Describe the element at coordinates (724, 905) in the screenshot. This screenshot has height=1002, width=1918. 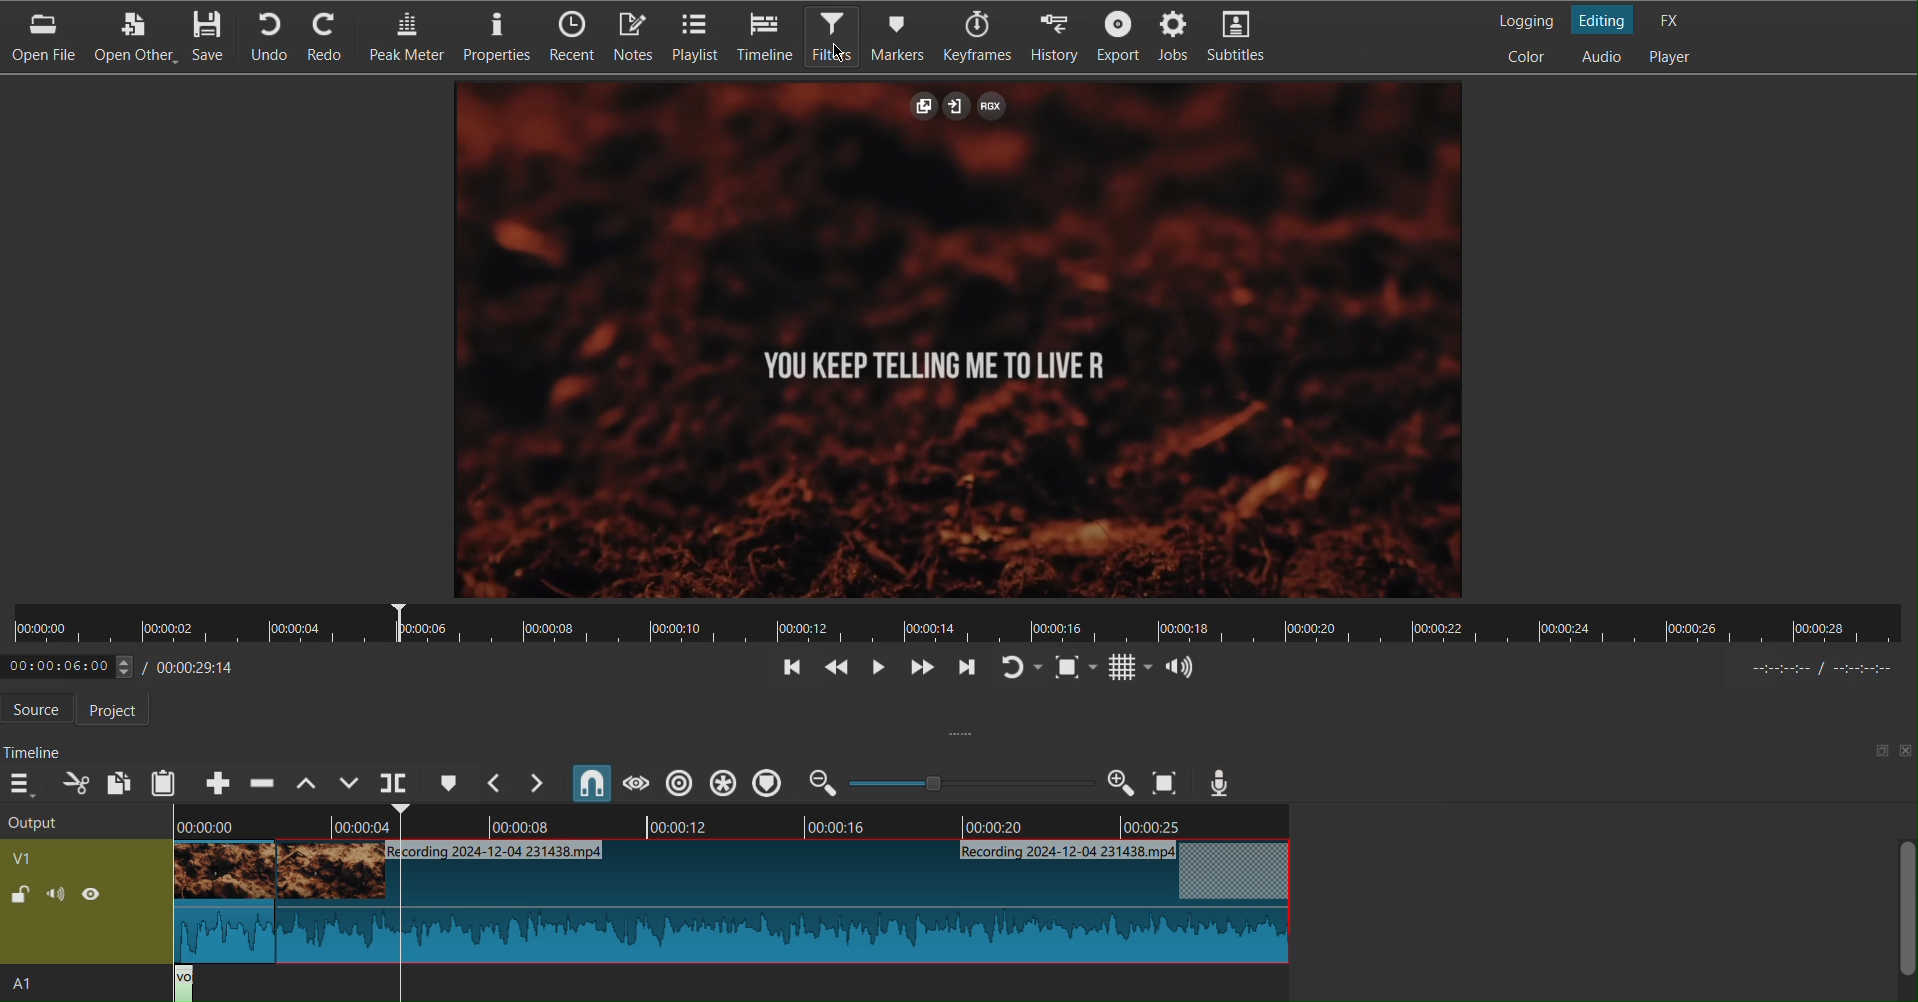
I see `Clip` at that location.